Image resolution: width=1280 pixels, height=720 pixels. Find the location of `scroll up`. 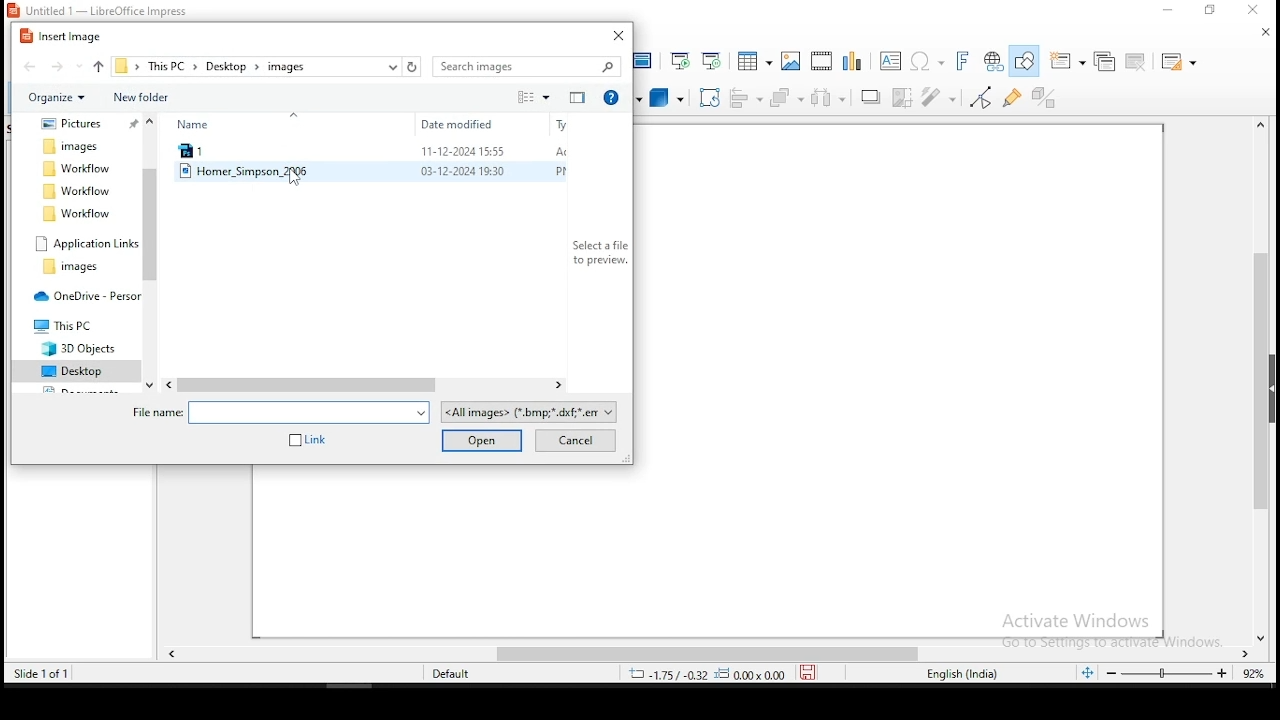

scroll up is located at coordinates (1264, 127).